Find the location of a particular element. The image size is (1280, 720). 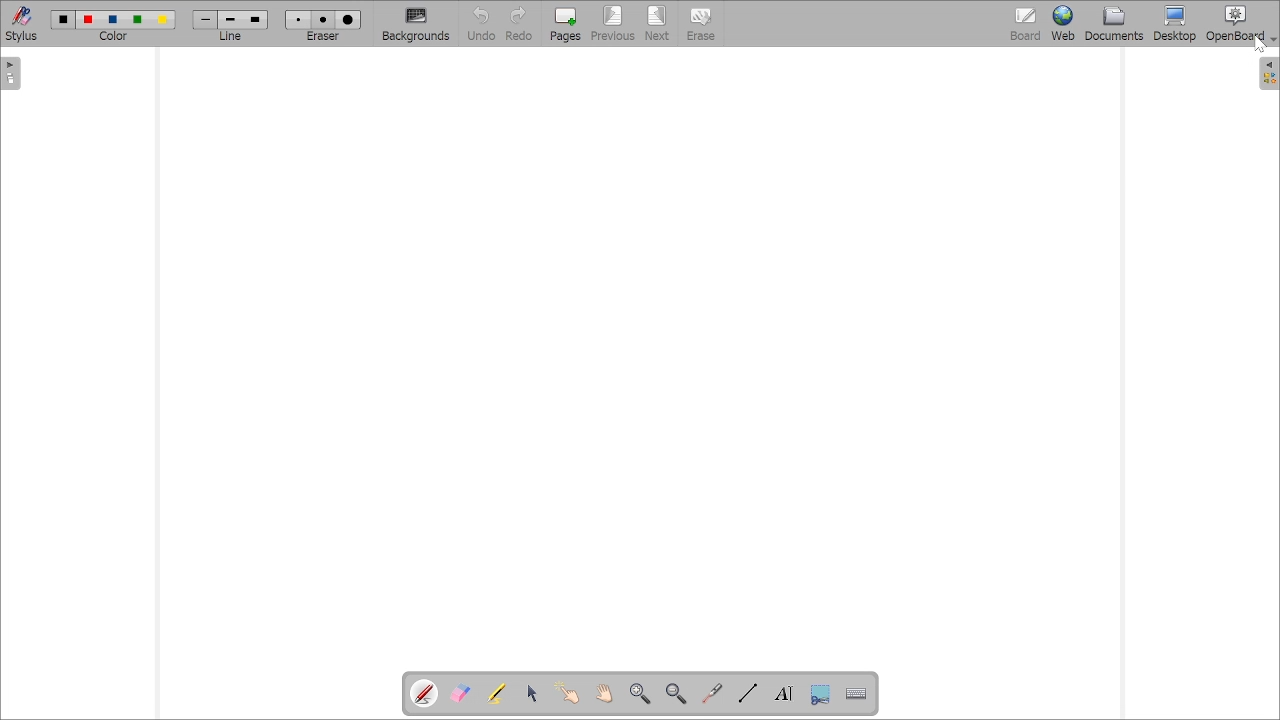

Stylus is located at coordinates (22, 24).